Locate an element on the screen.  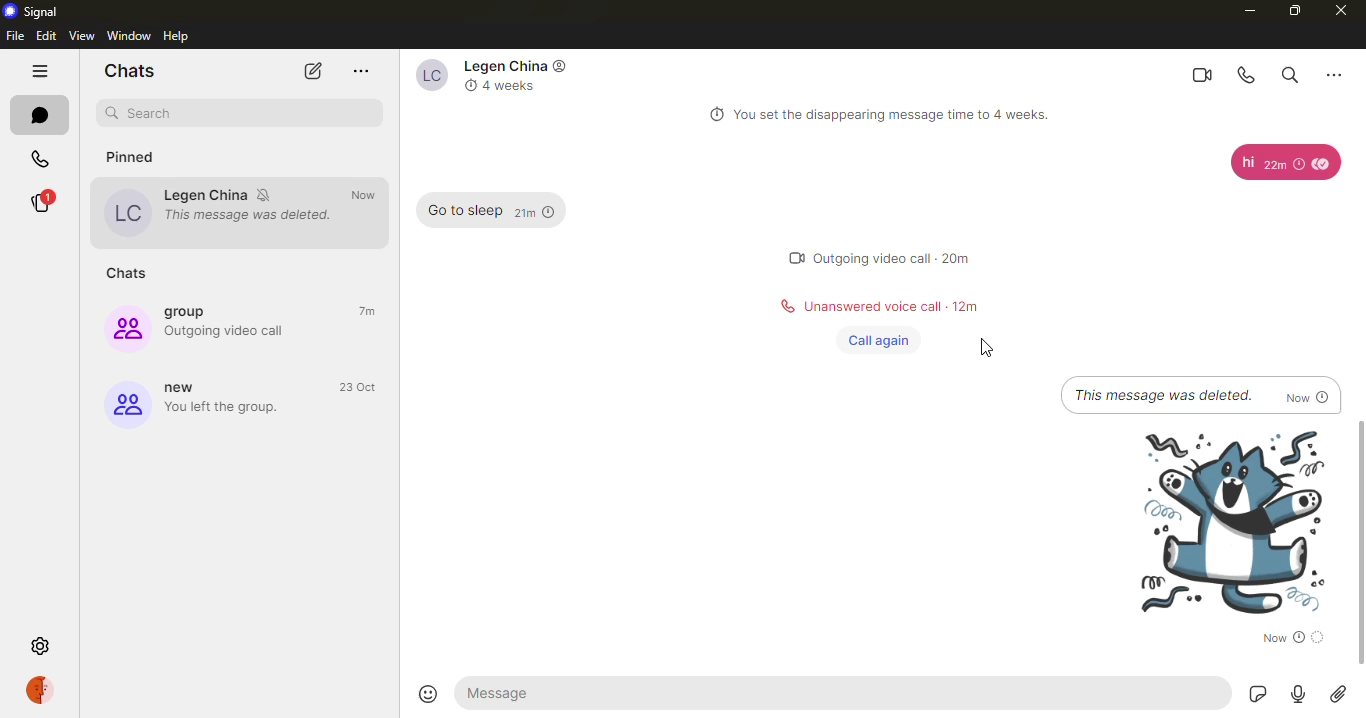
mute notifications is located at coordinates (267, 195).